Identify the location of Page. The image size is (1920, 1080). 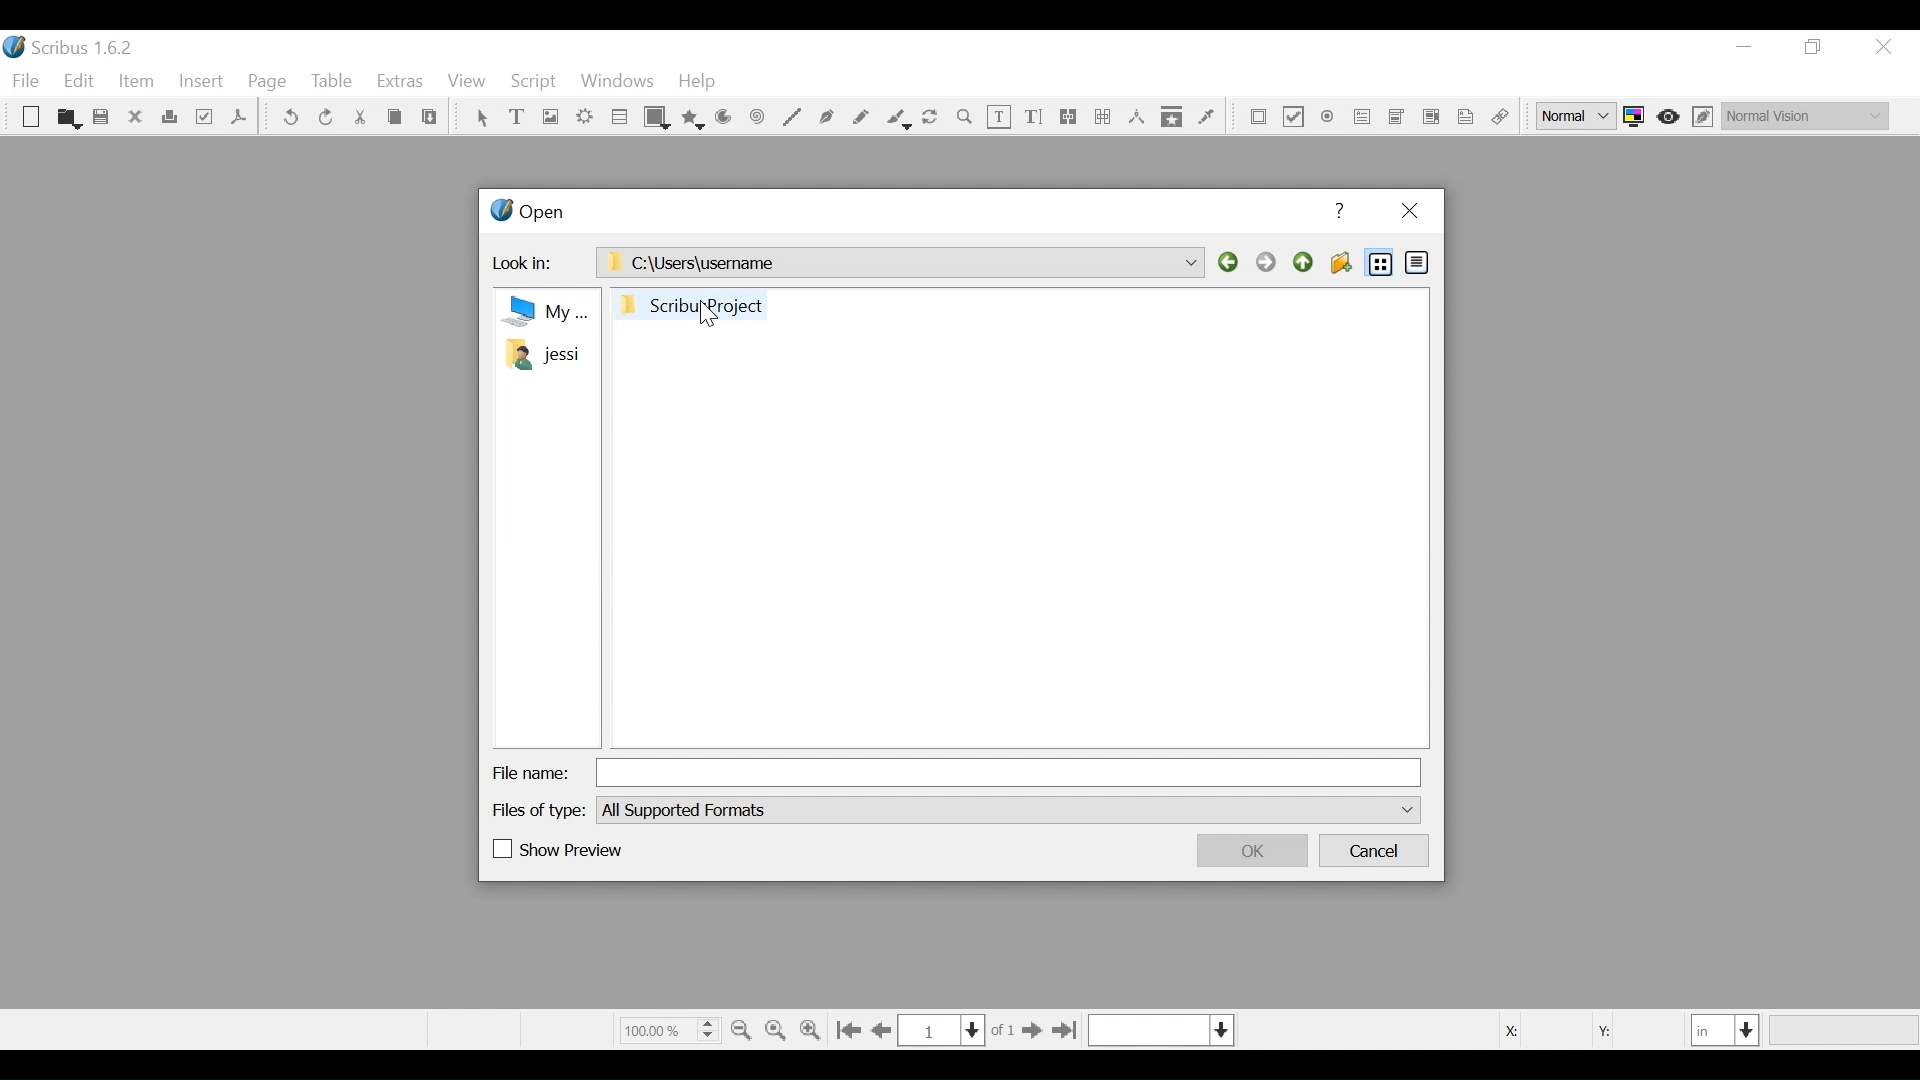
(268, 83).